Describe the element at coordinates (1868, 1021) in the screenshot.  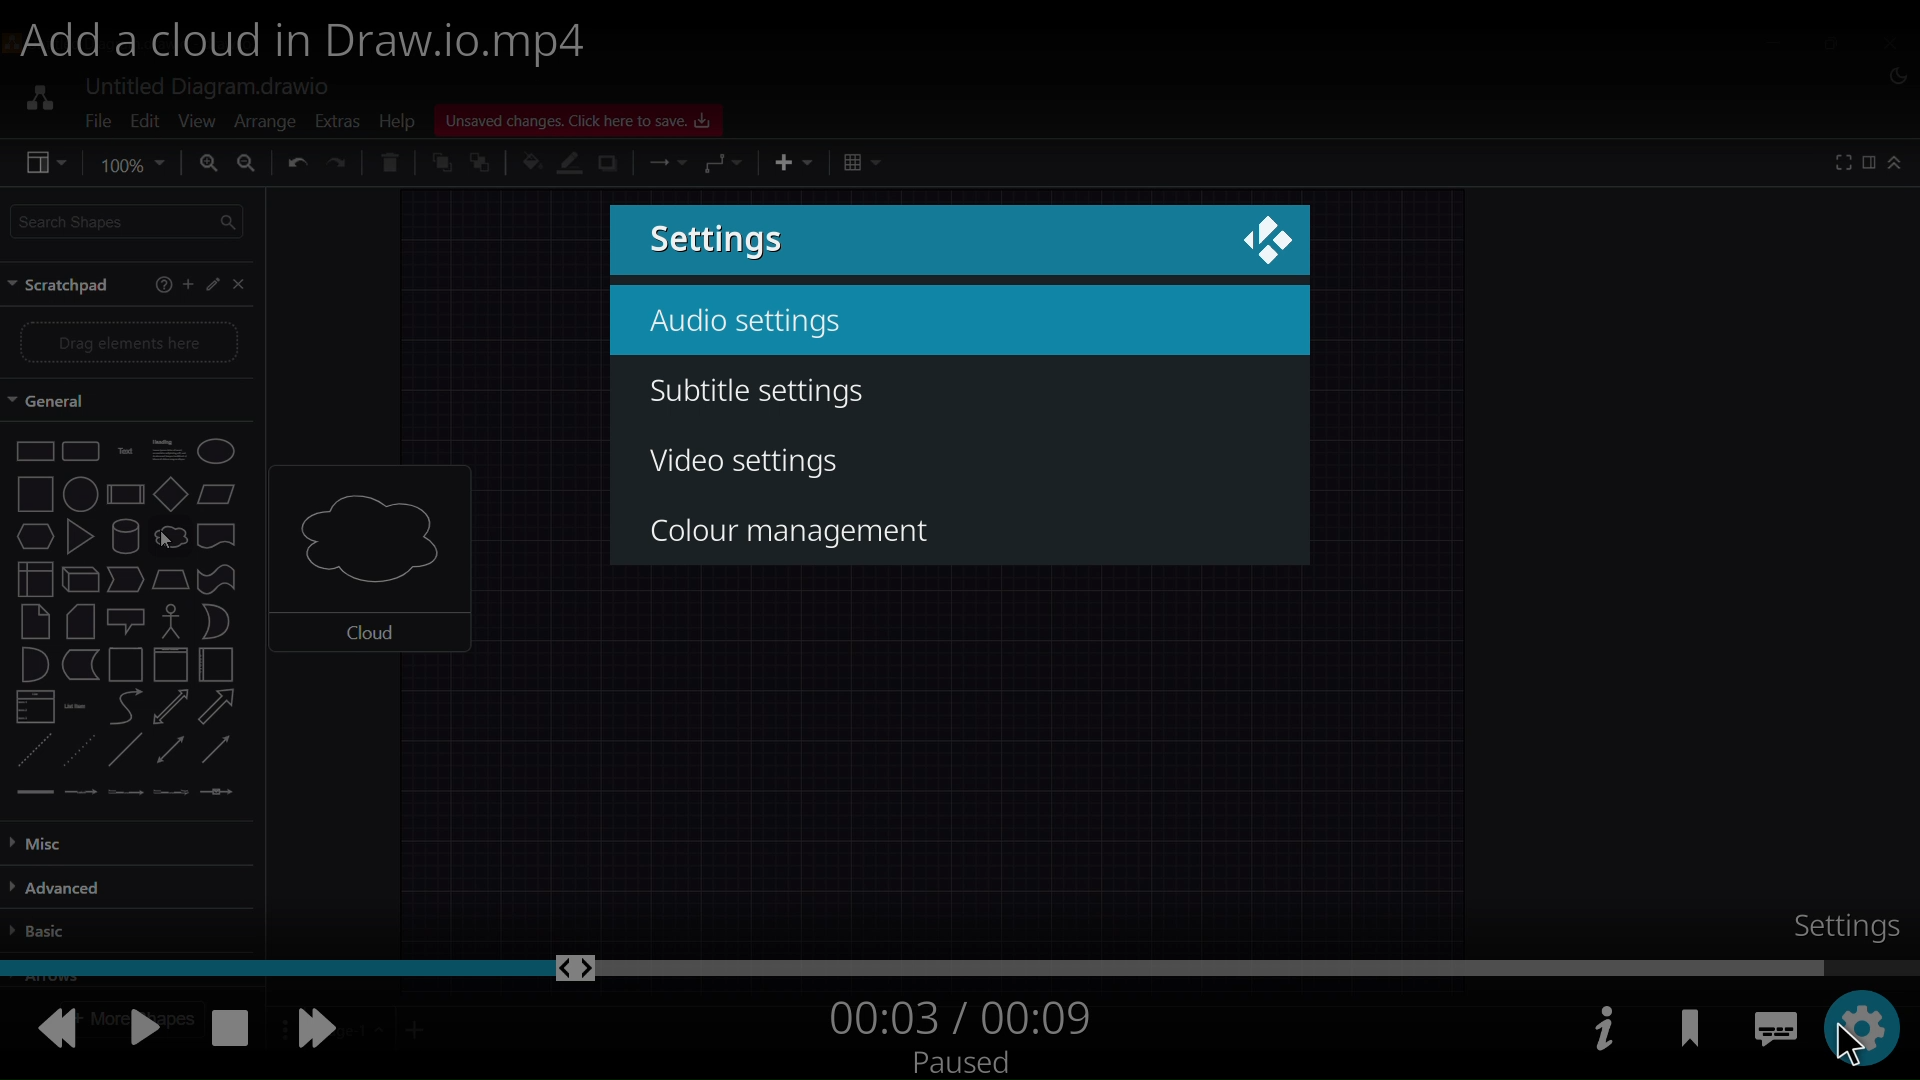
I see `setting` at that location.